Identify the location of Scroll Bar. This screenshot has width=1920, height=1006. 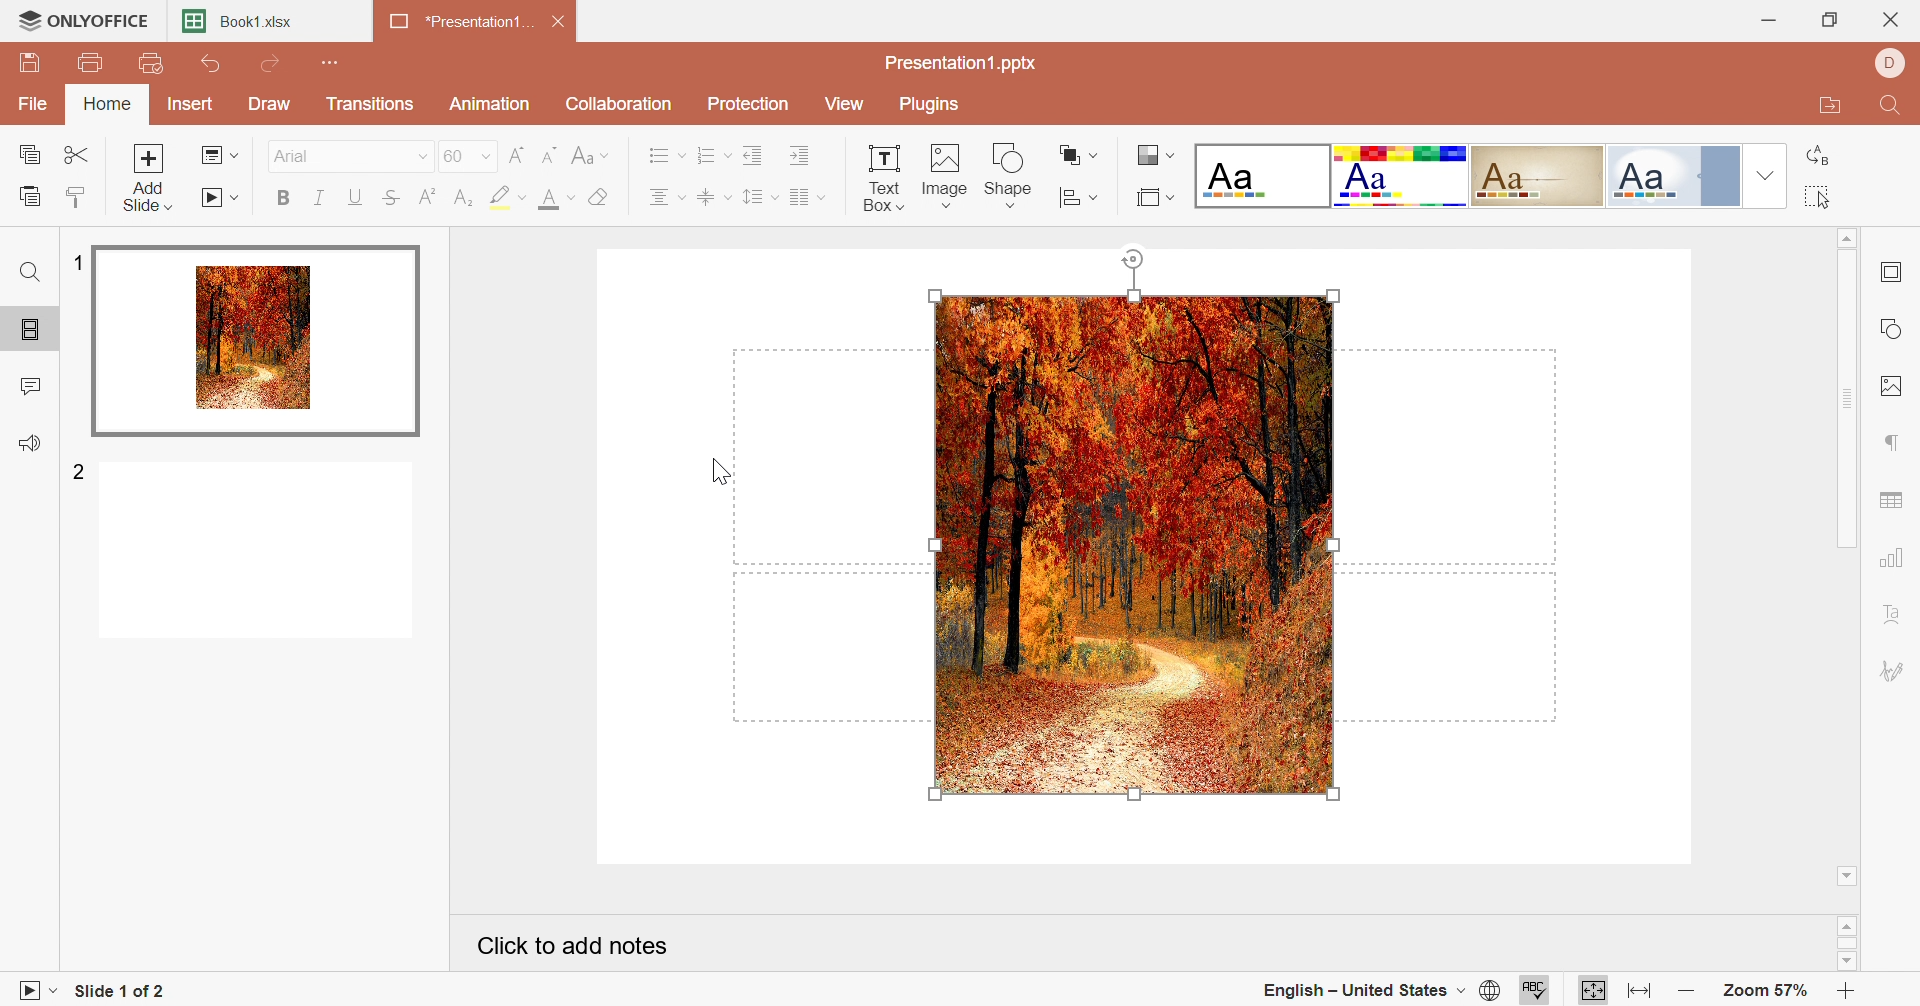
(1847, 398).